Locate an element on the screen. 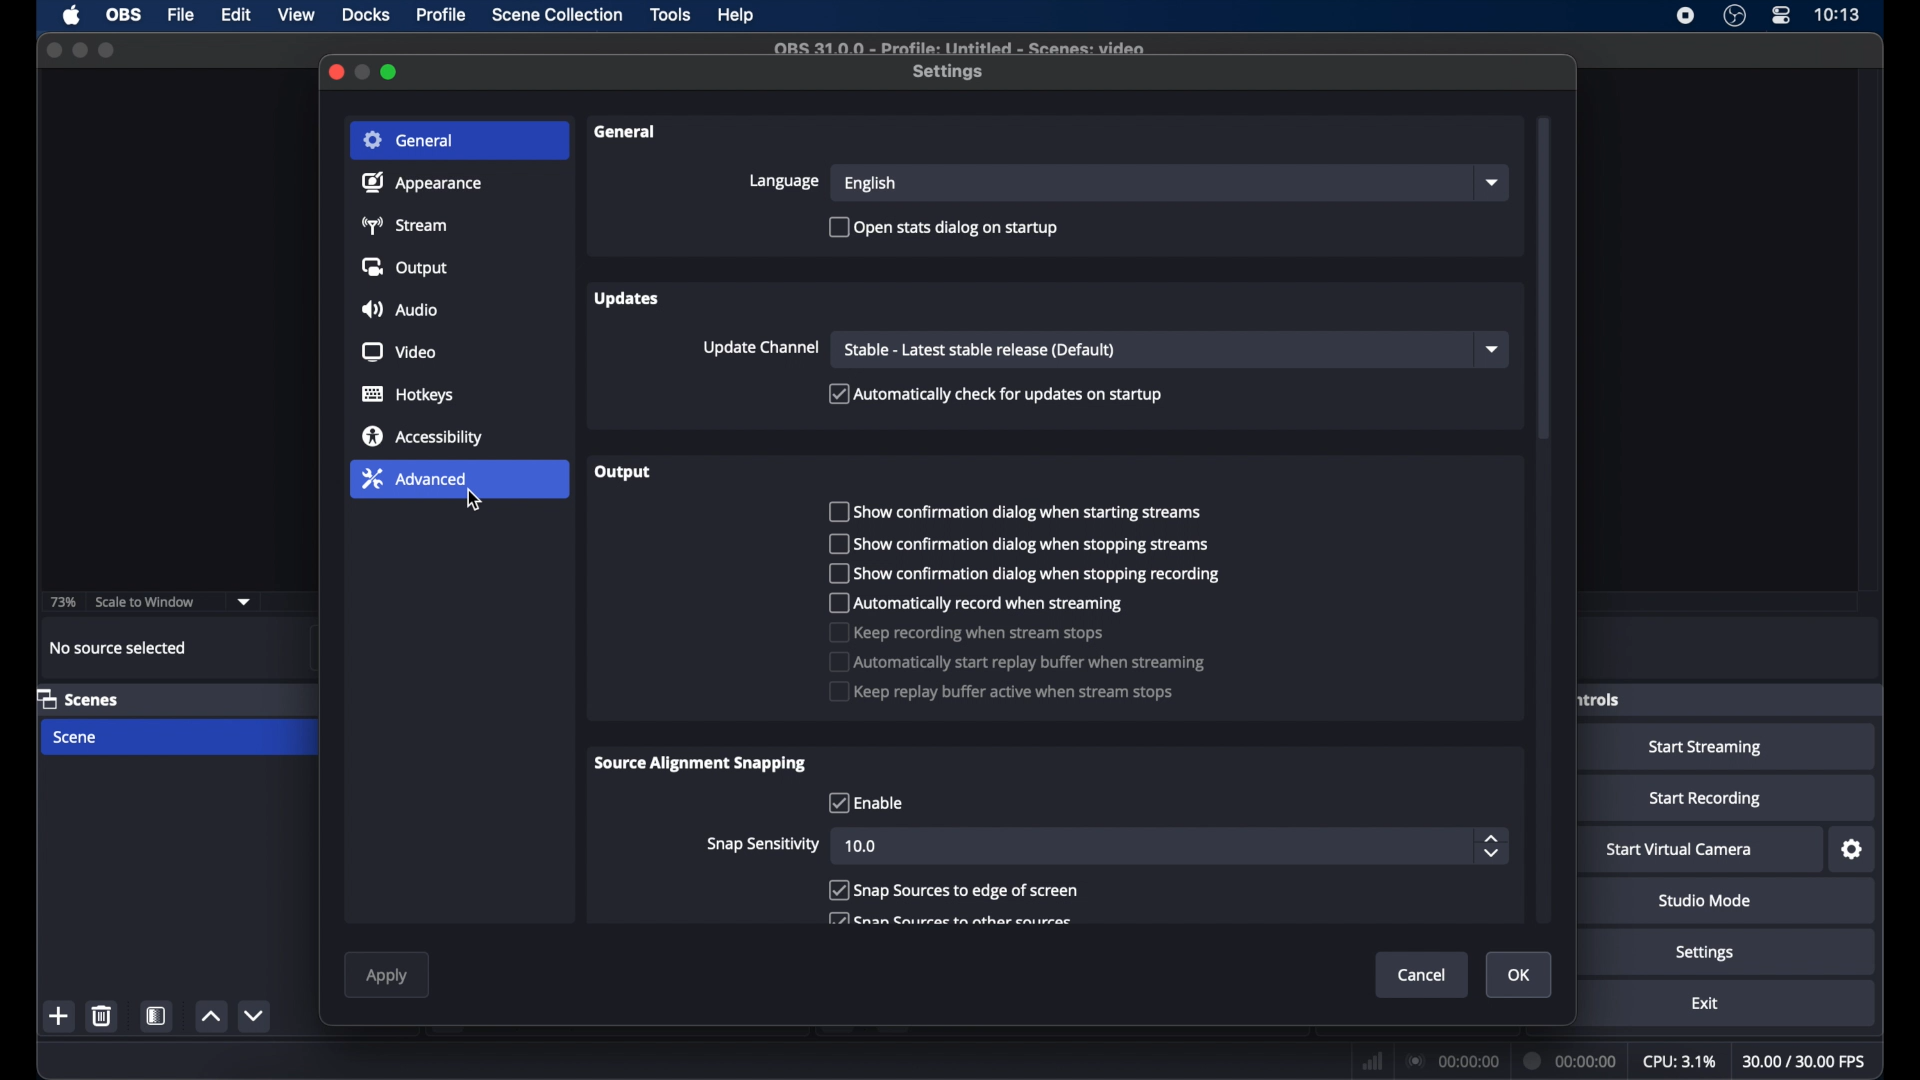 This screenshot has height=1080, width=1920. decrement is located at coordinates (253, 1015).